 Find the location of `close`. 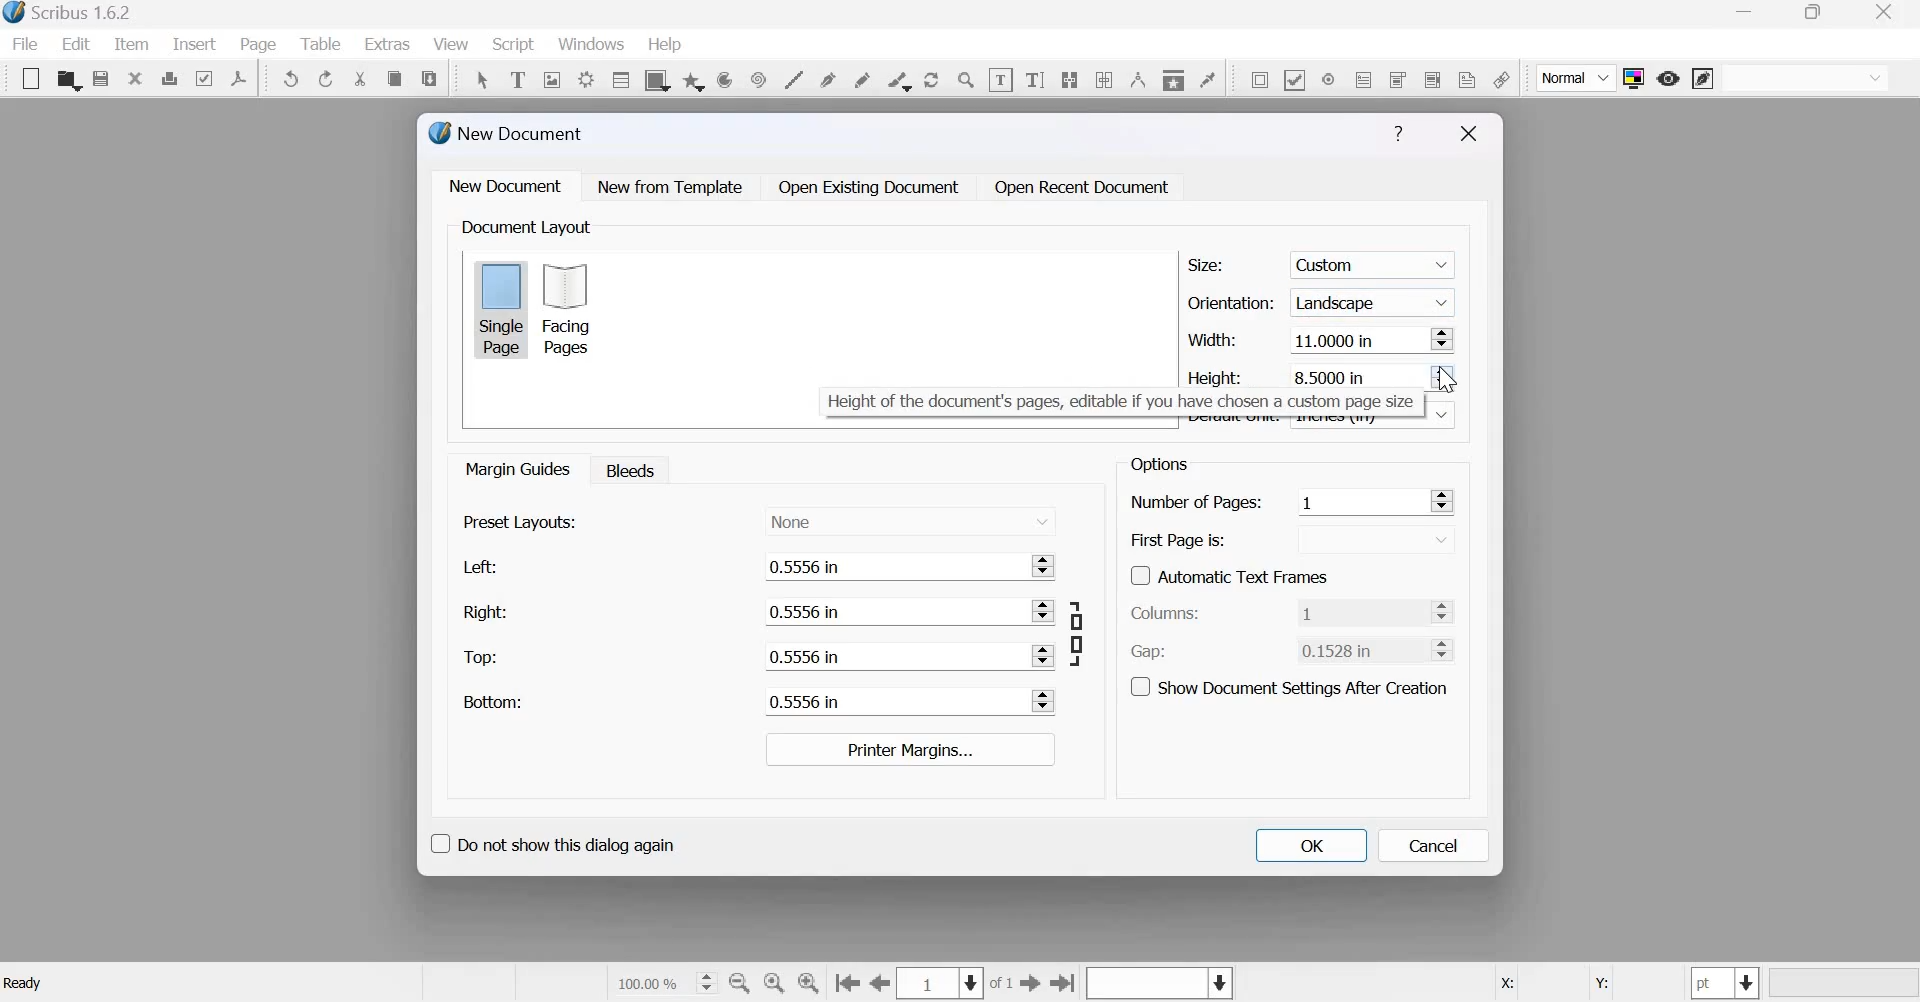

close is located at coordinates (1889, 12).